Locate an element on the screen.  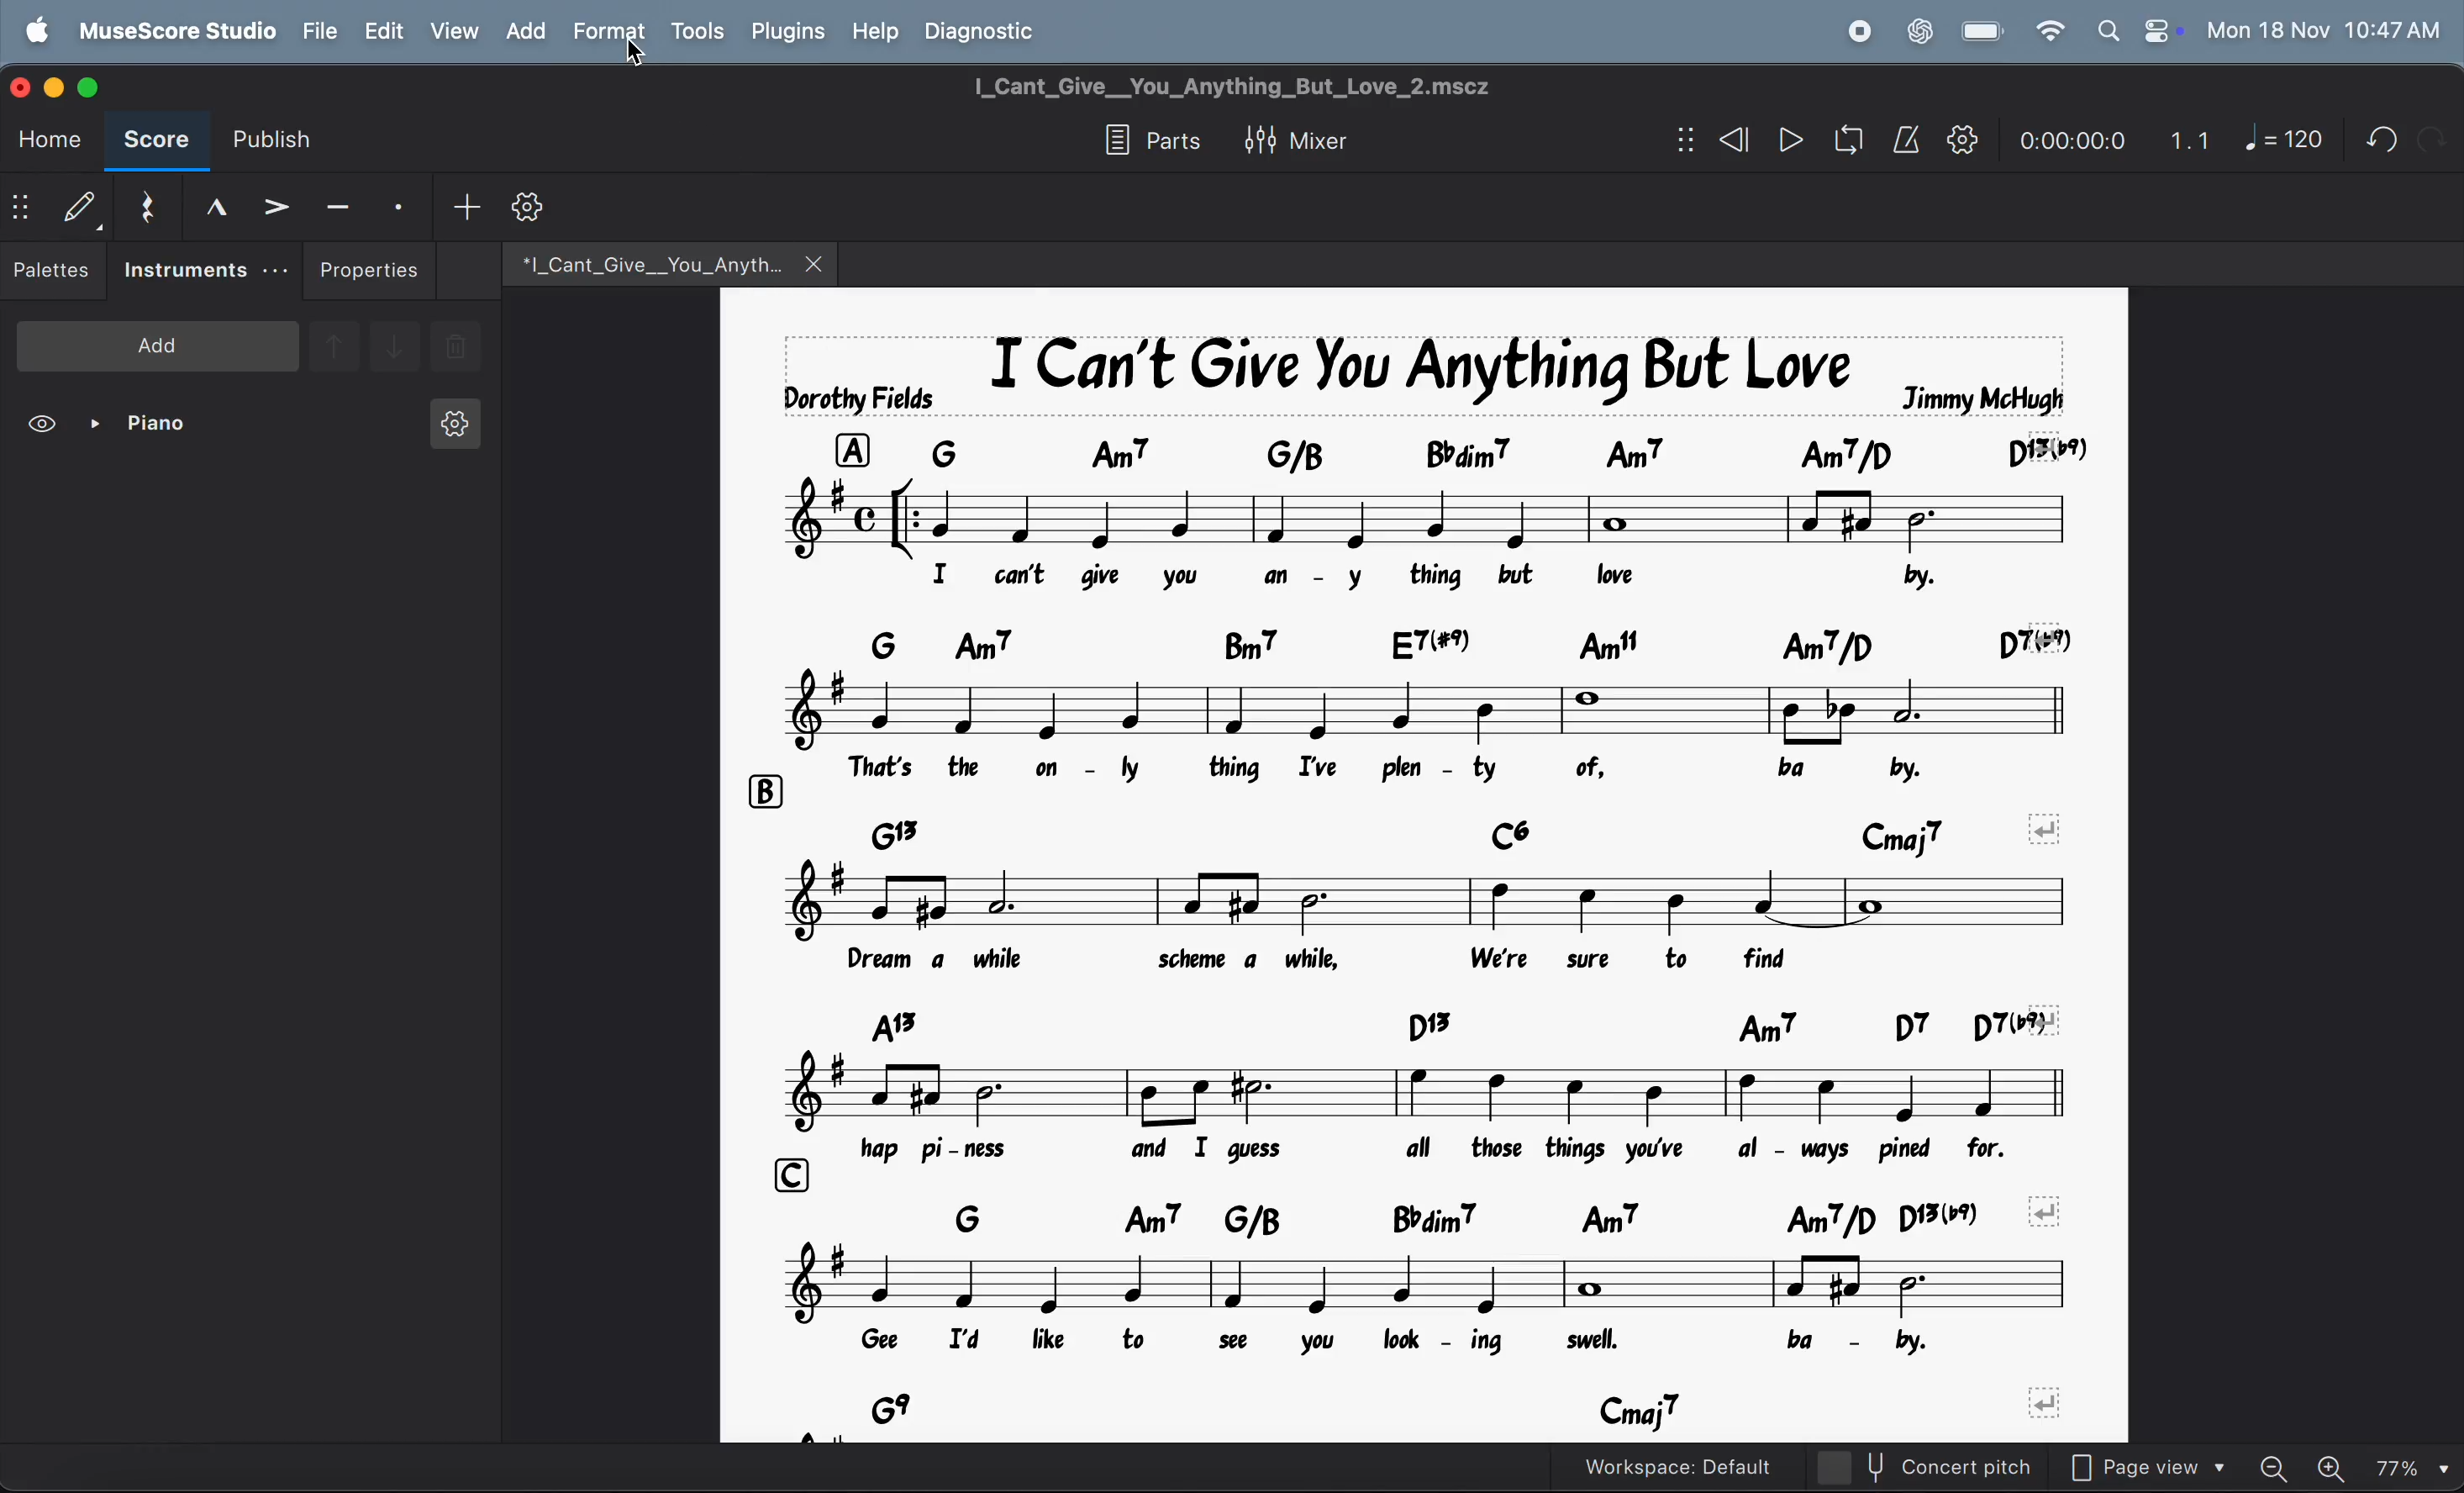
rows is located at coordinates (795, 1173).